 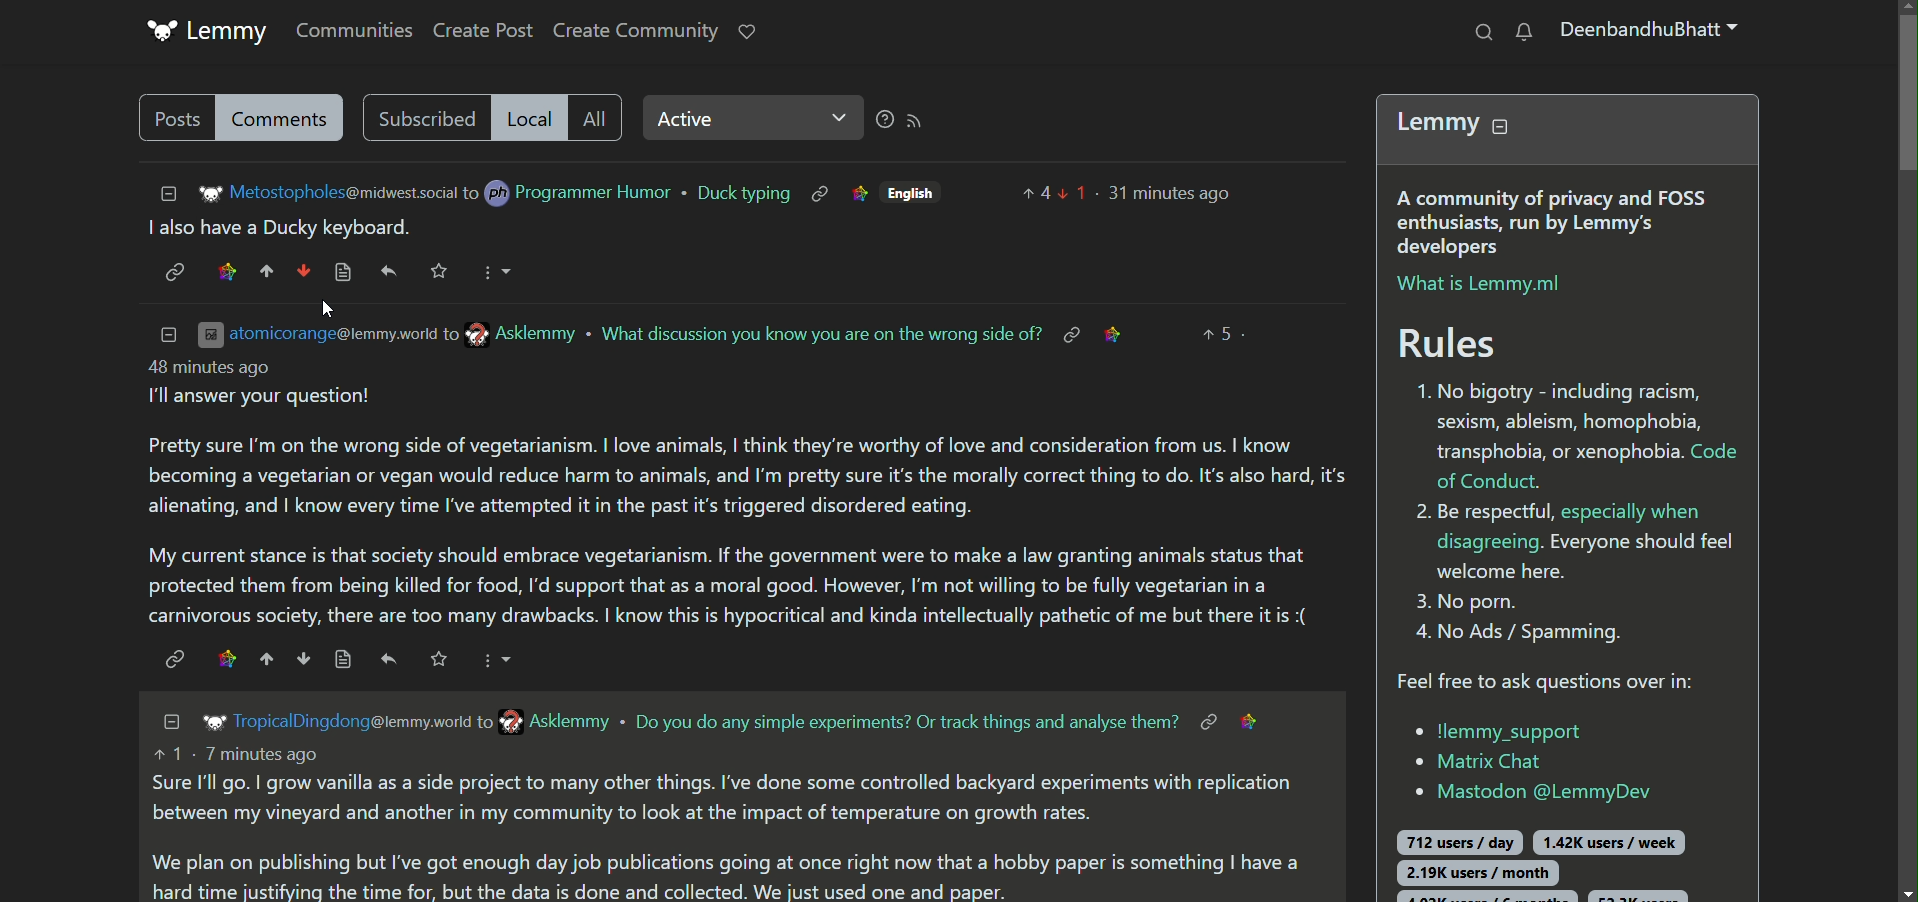 I want to click on type of typing, so click(x=741, y=194).